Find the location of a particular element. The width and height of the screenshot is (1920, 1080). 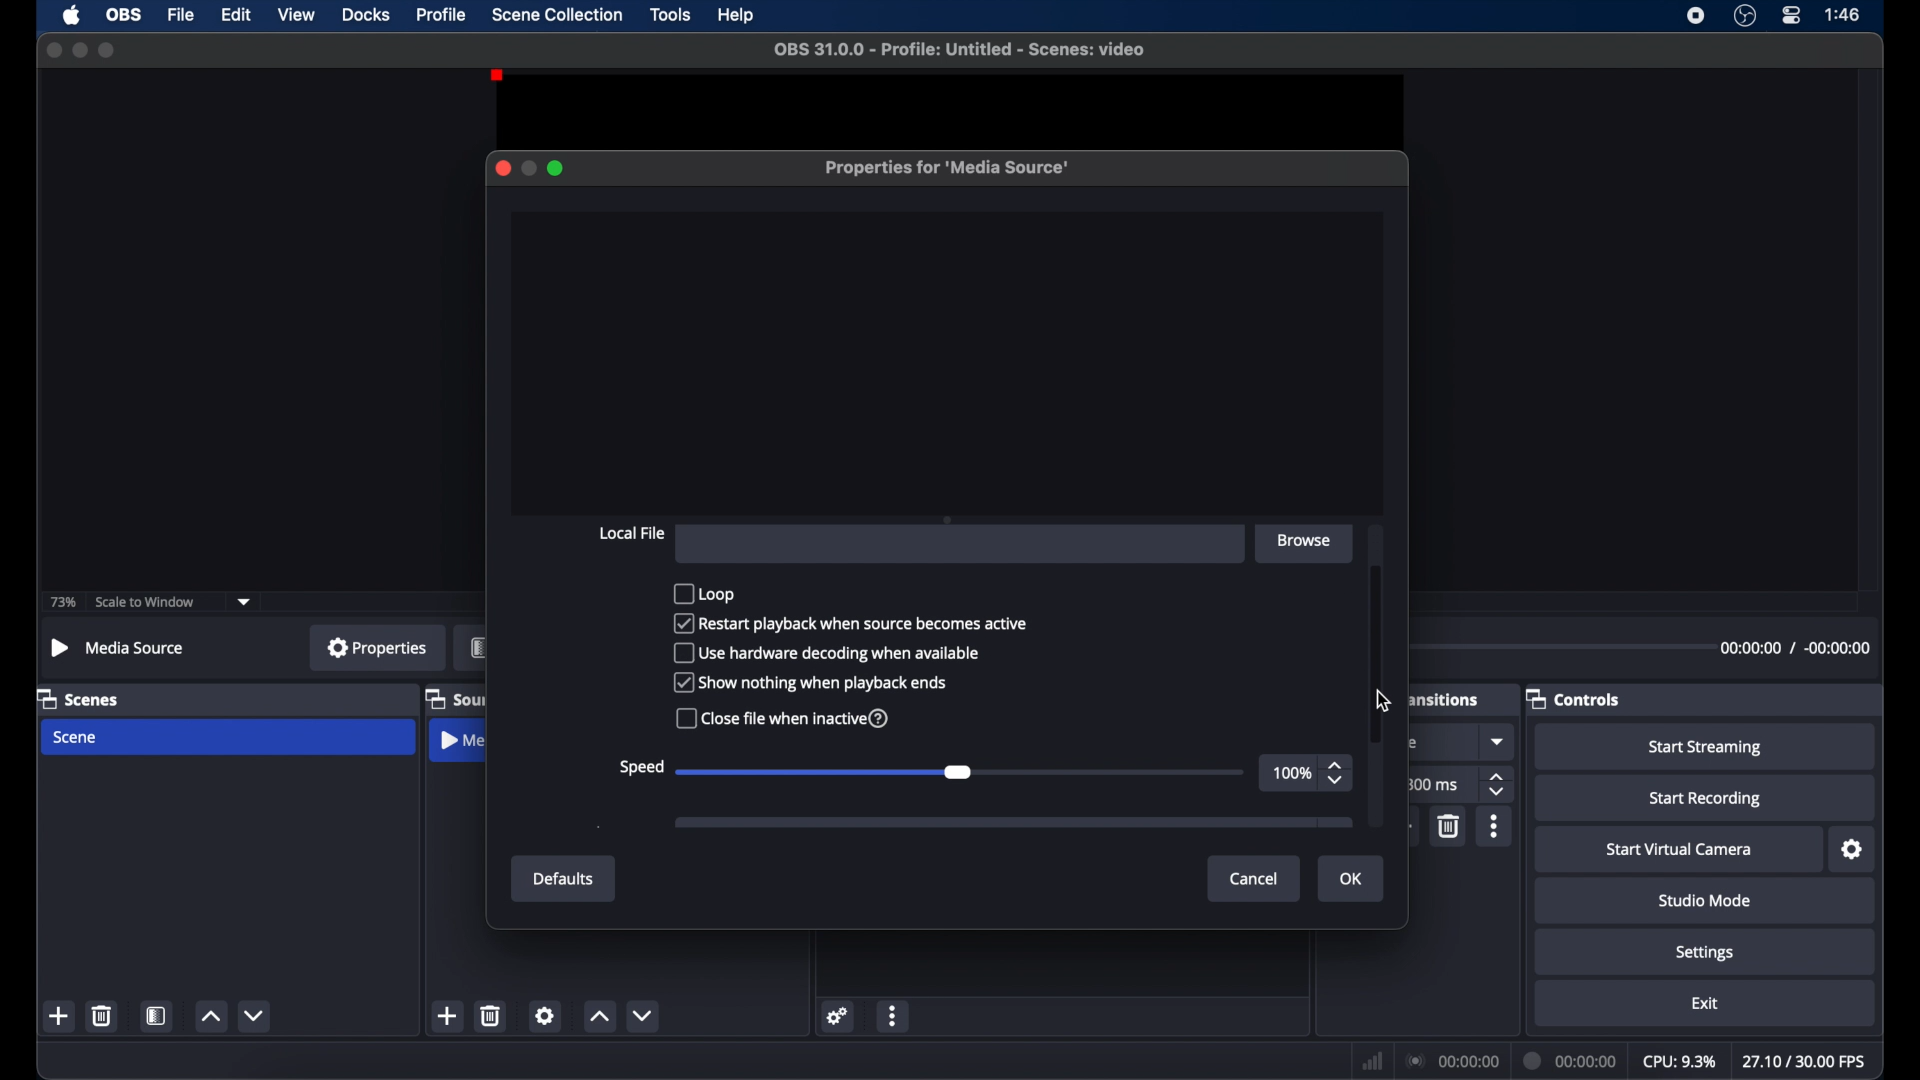

profile is located at coordinates (442, 15).